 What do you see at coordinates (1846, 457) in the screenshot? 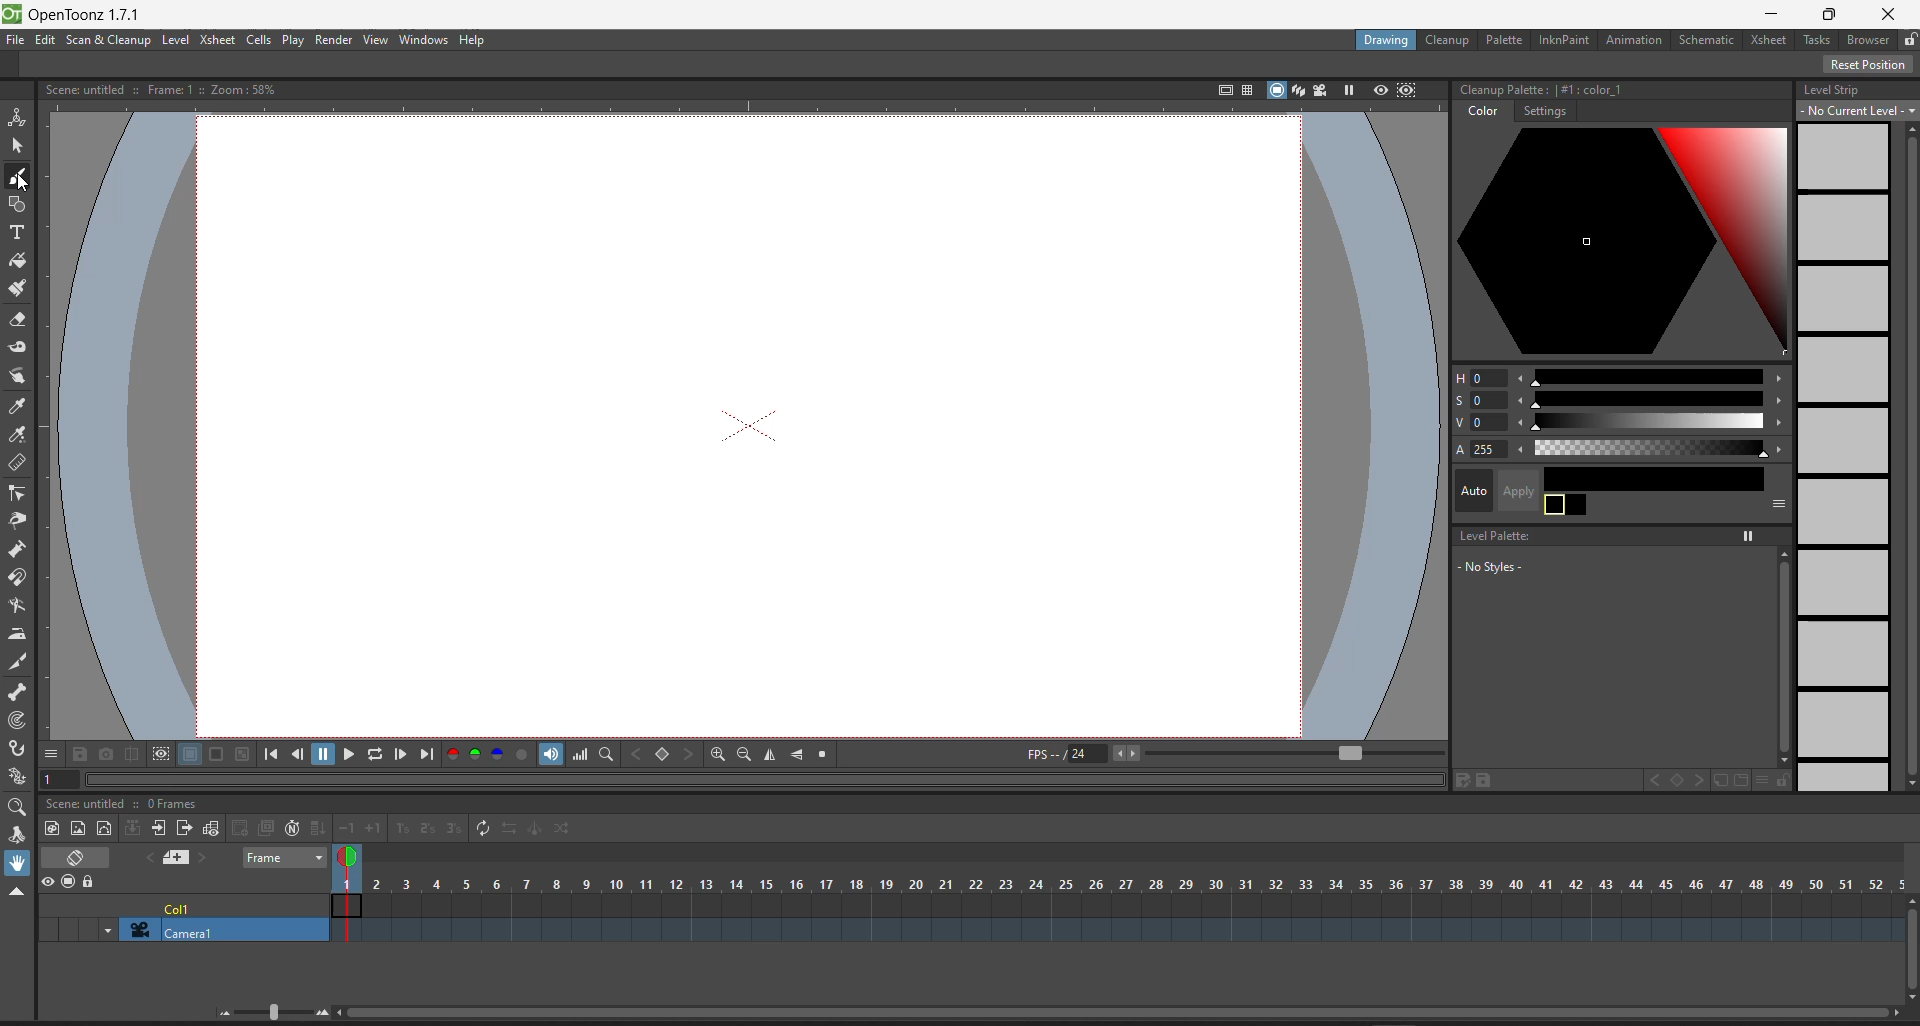
I see `level strip preview` at bounding box center [1846, 457].